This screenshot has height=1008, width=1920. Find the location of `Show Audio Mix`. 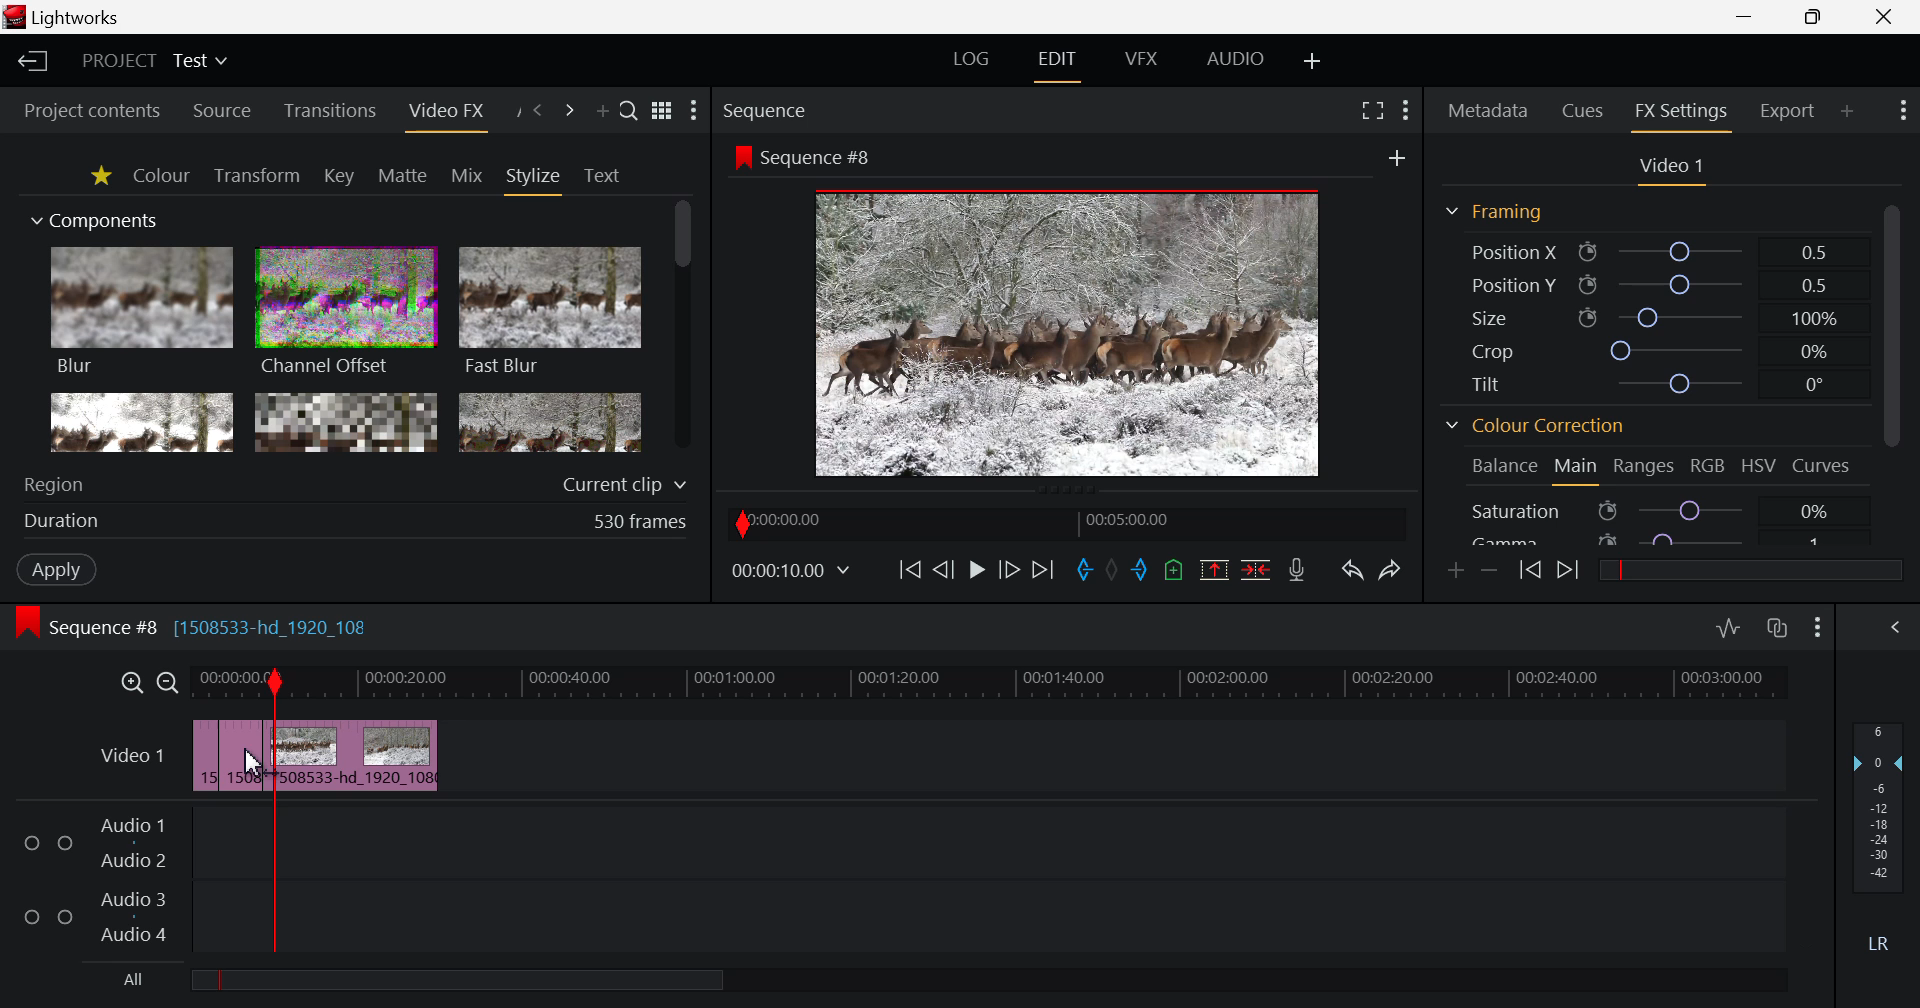

Show Audio Mix is located at coordinates (1897, 628).